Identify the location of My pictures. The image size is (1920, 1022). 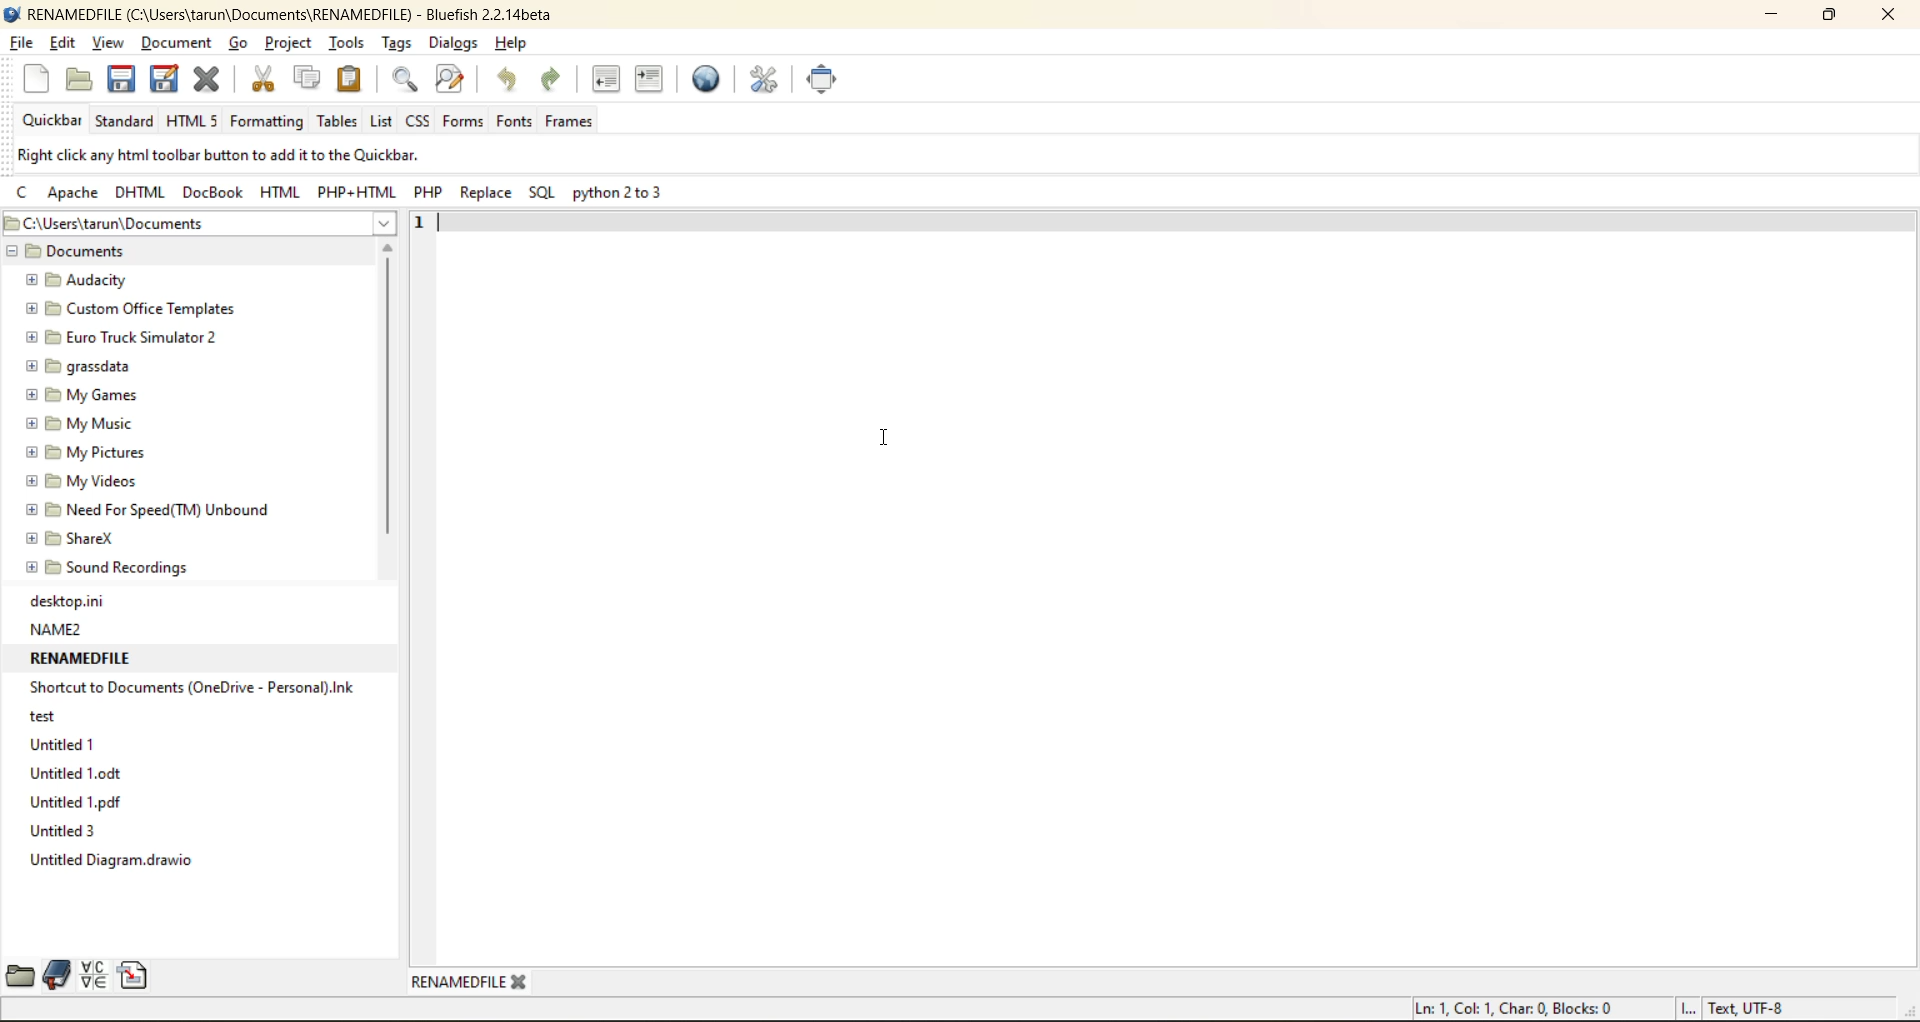
(82, 454).